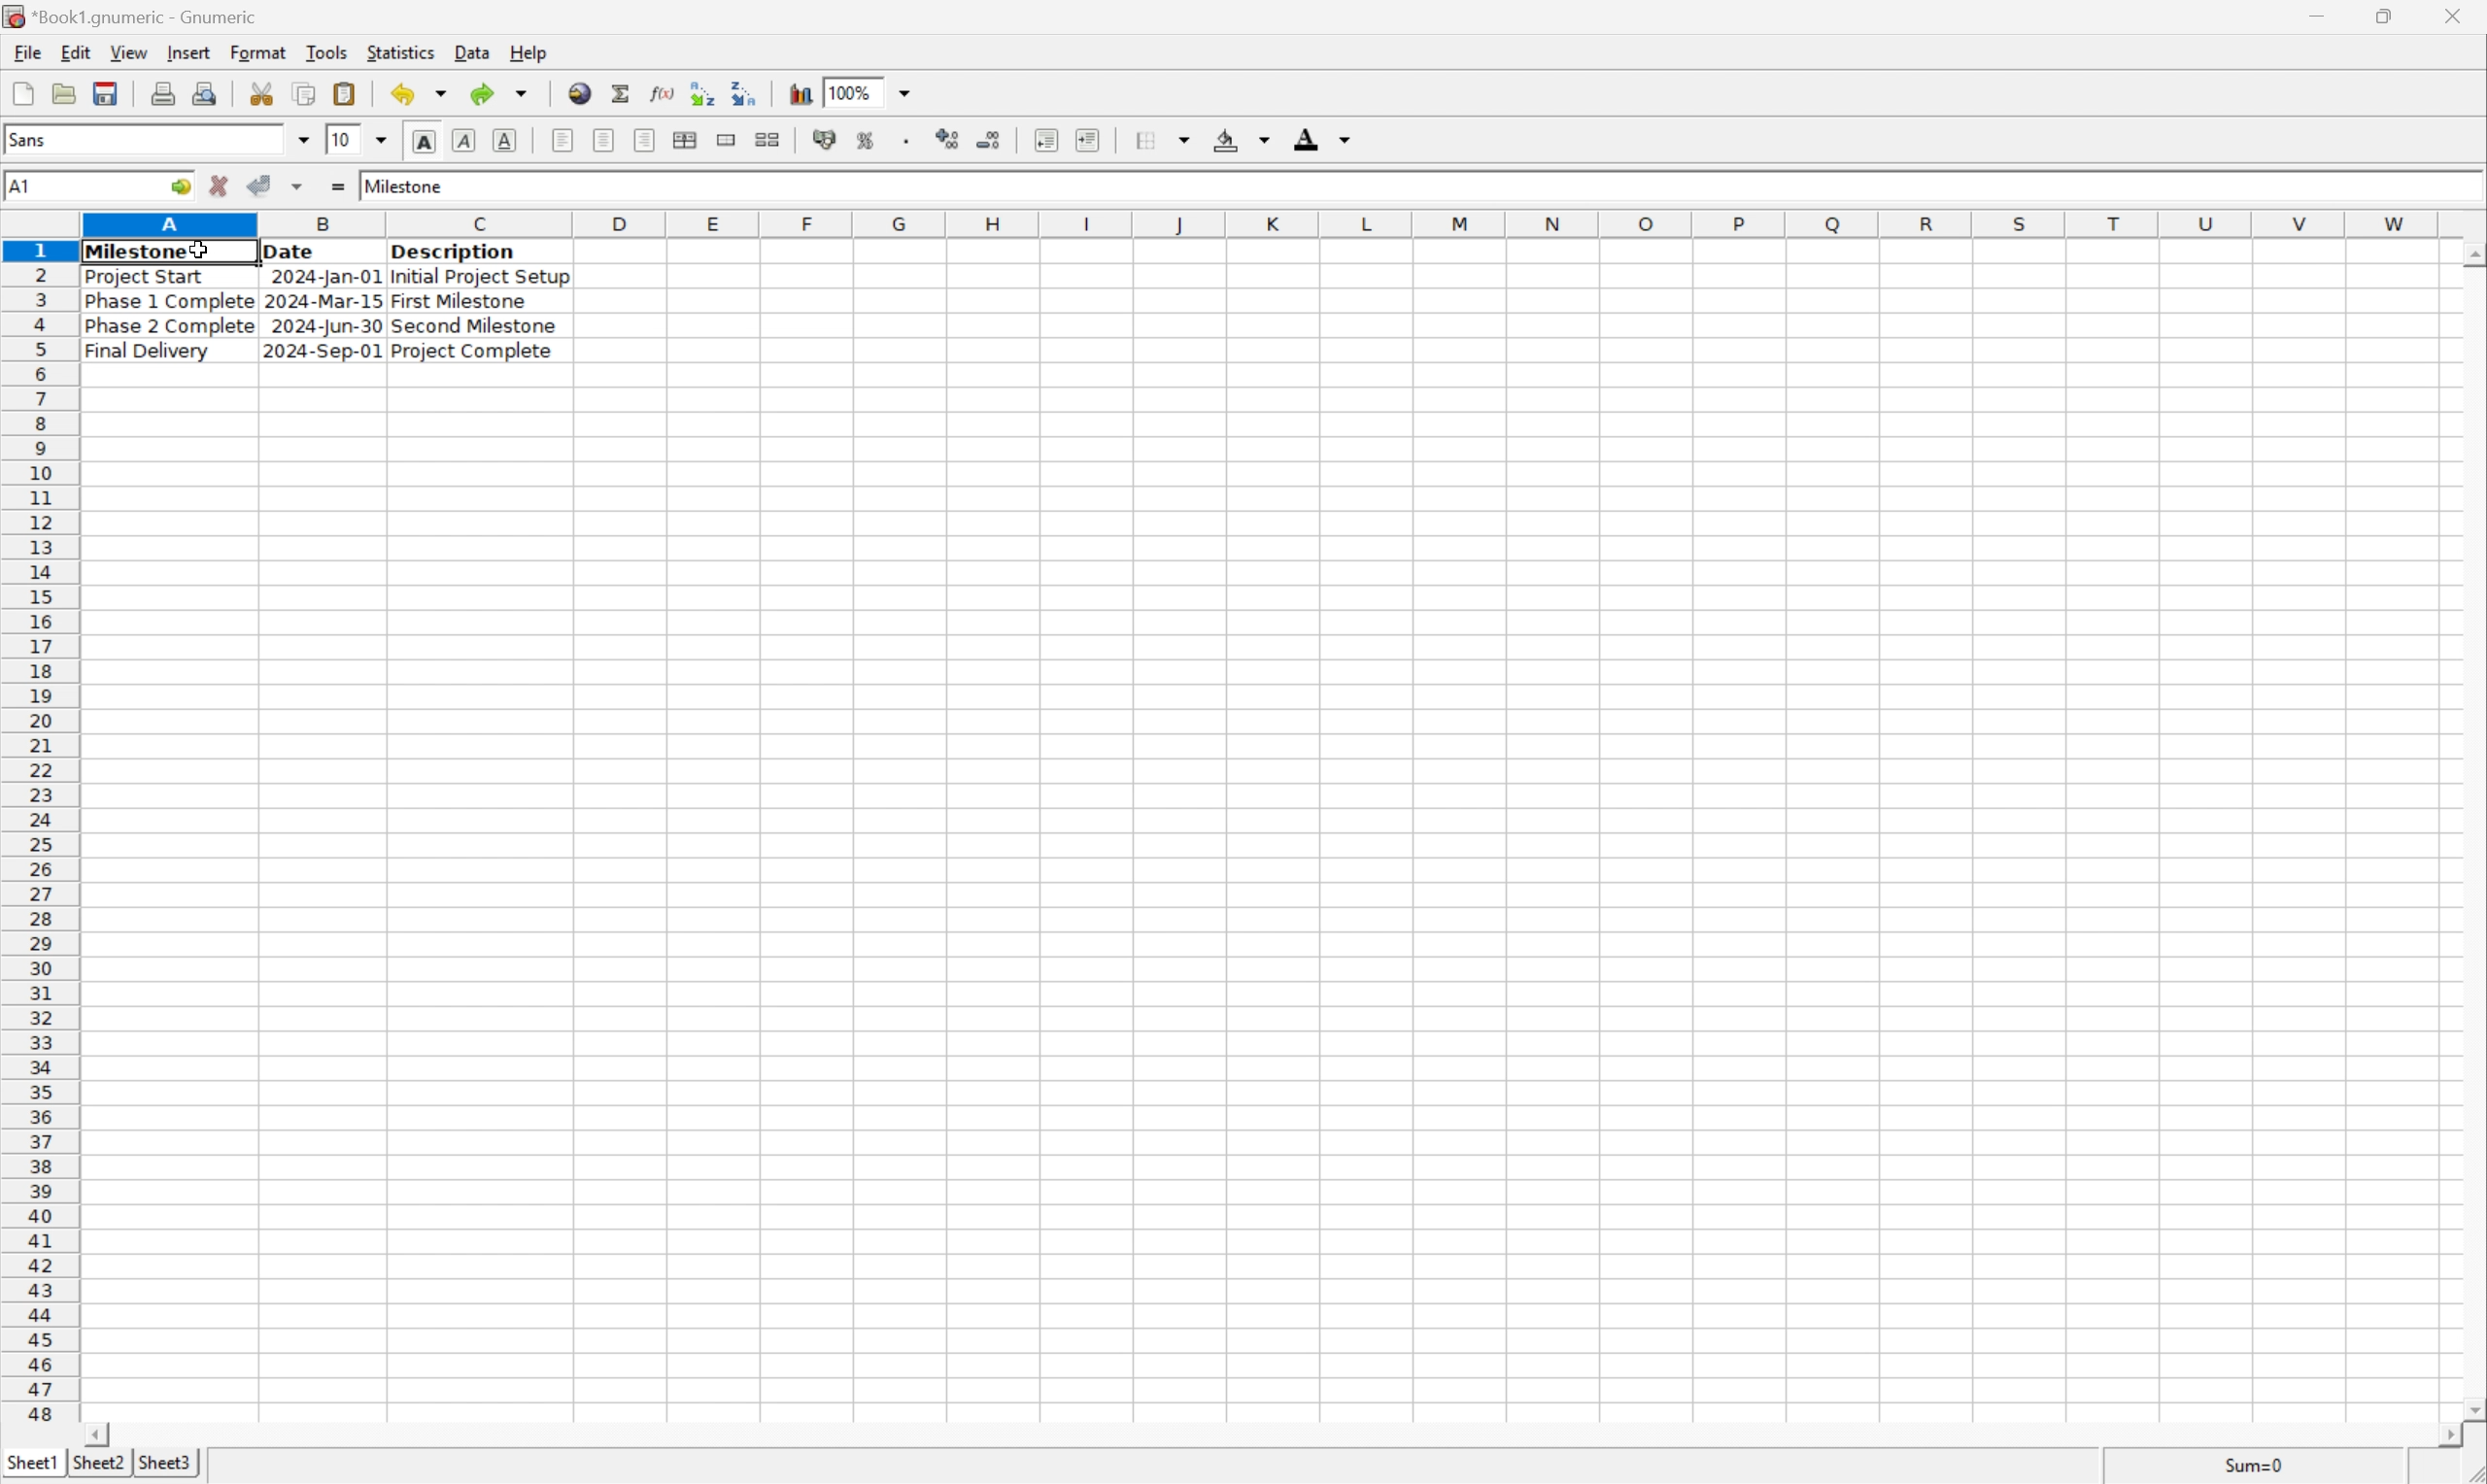 The height and width of the screenshot is (1484, 2487). I want to click on enter formula, so click(336, 187).